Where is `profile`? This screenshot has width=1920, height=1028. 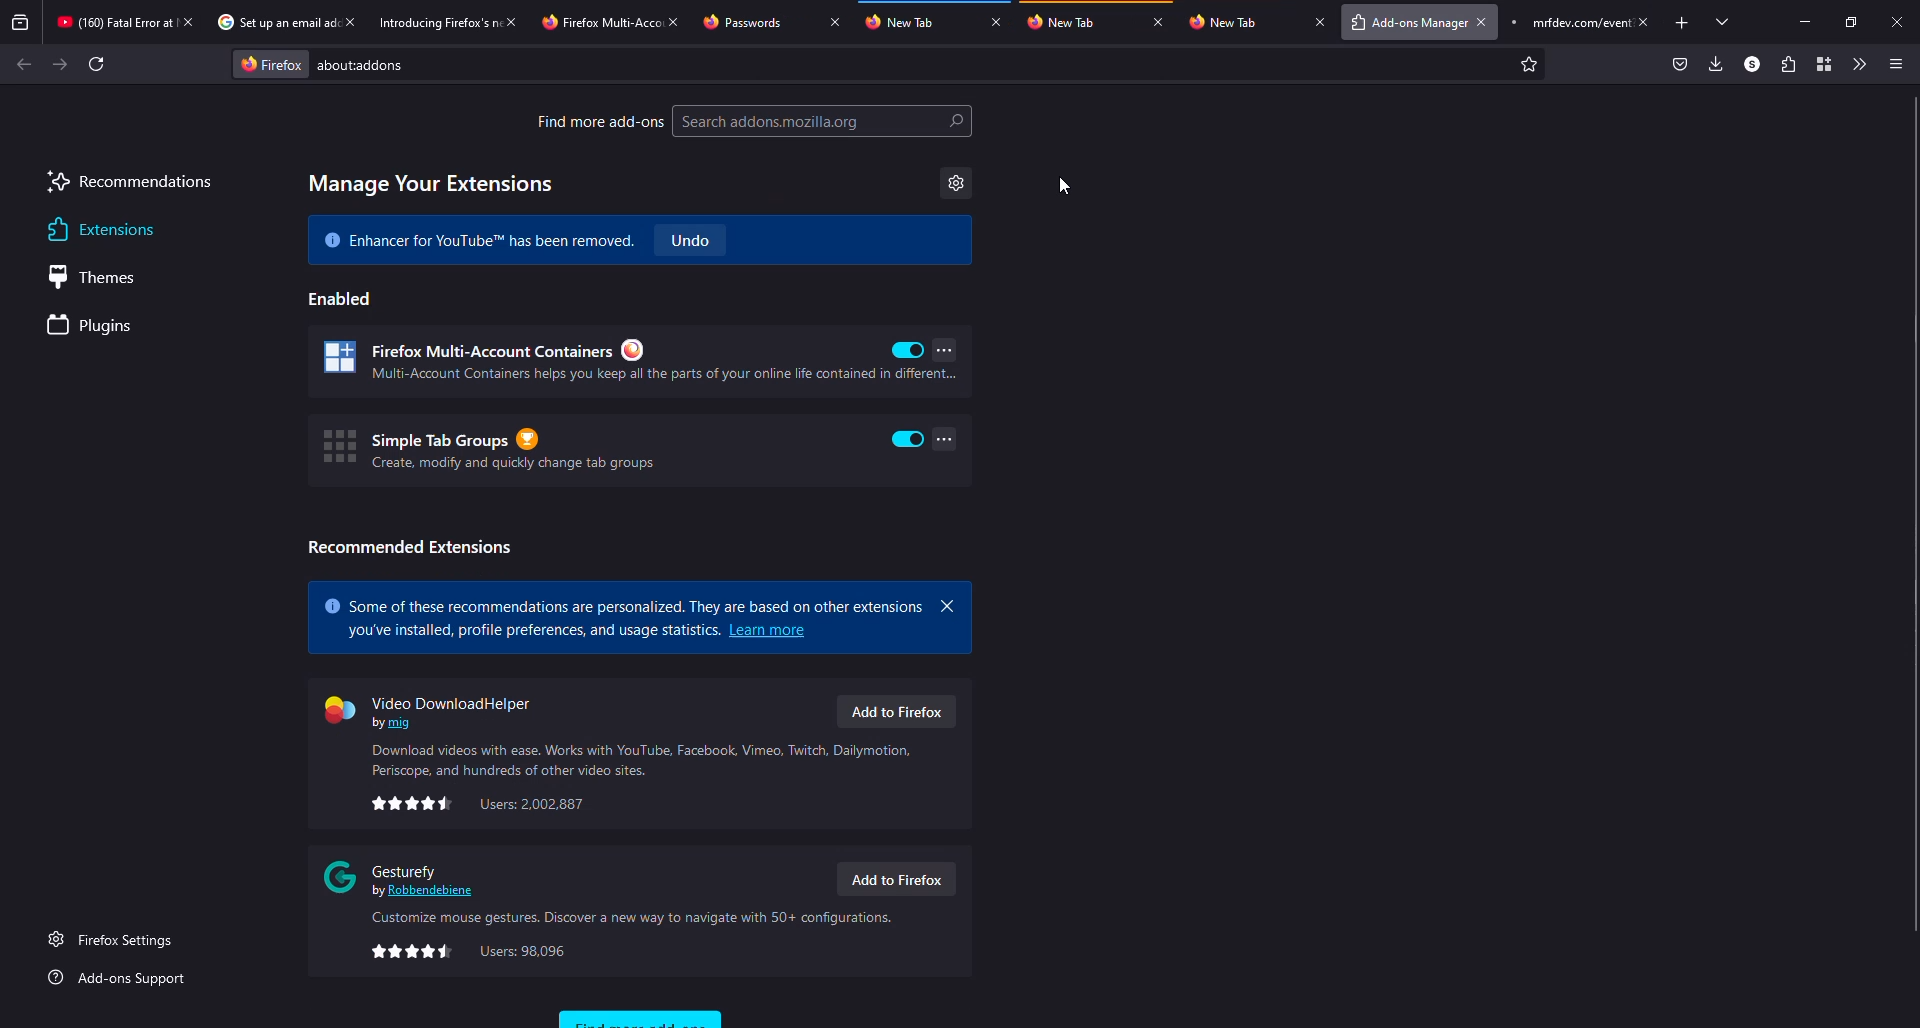
profile is located at coordinates (1752, 63).